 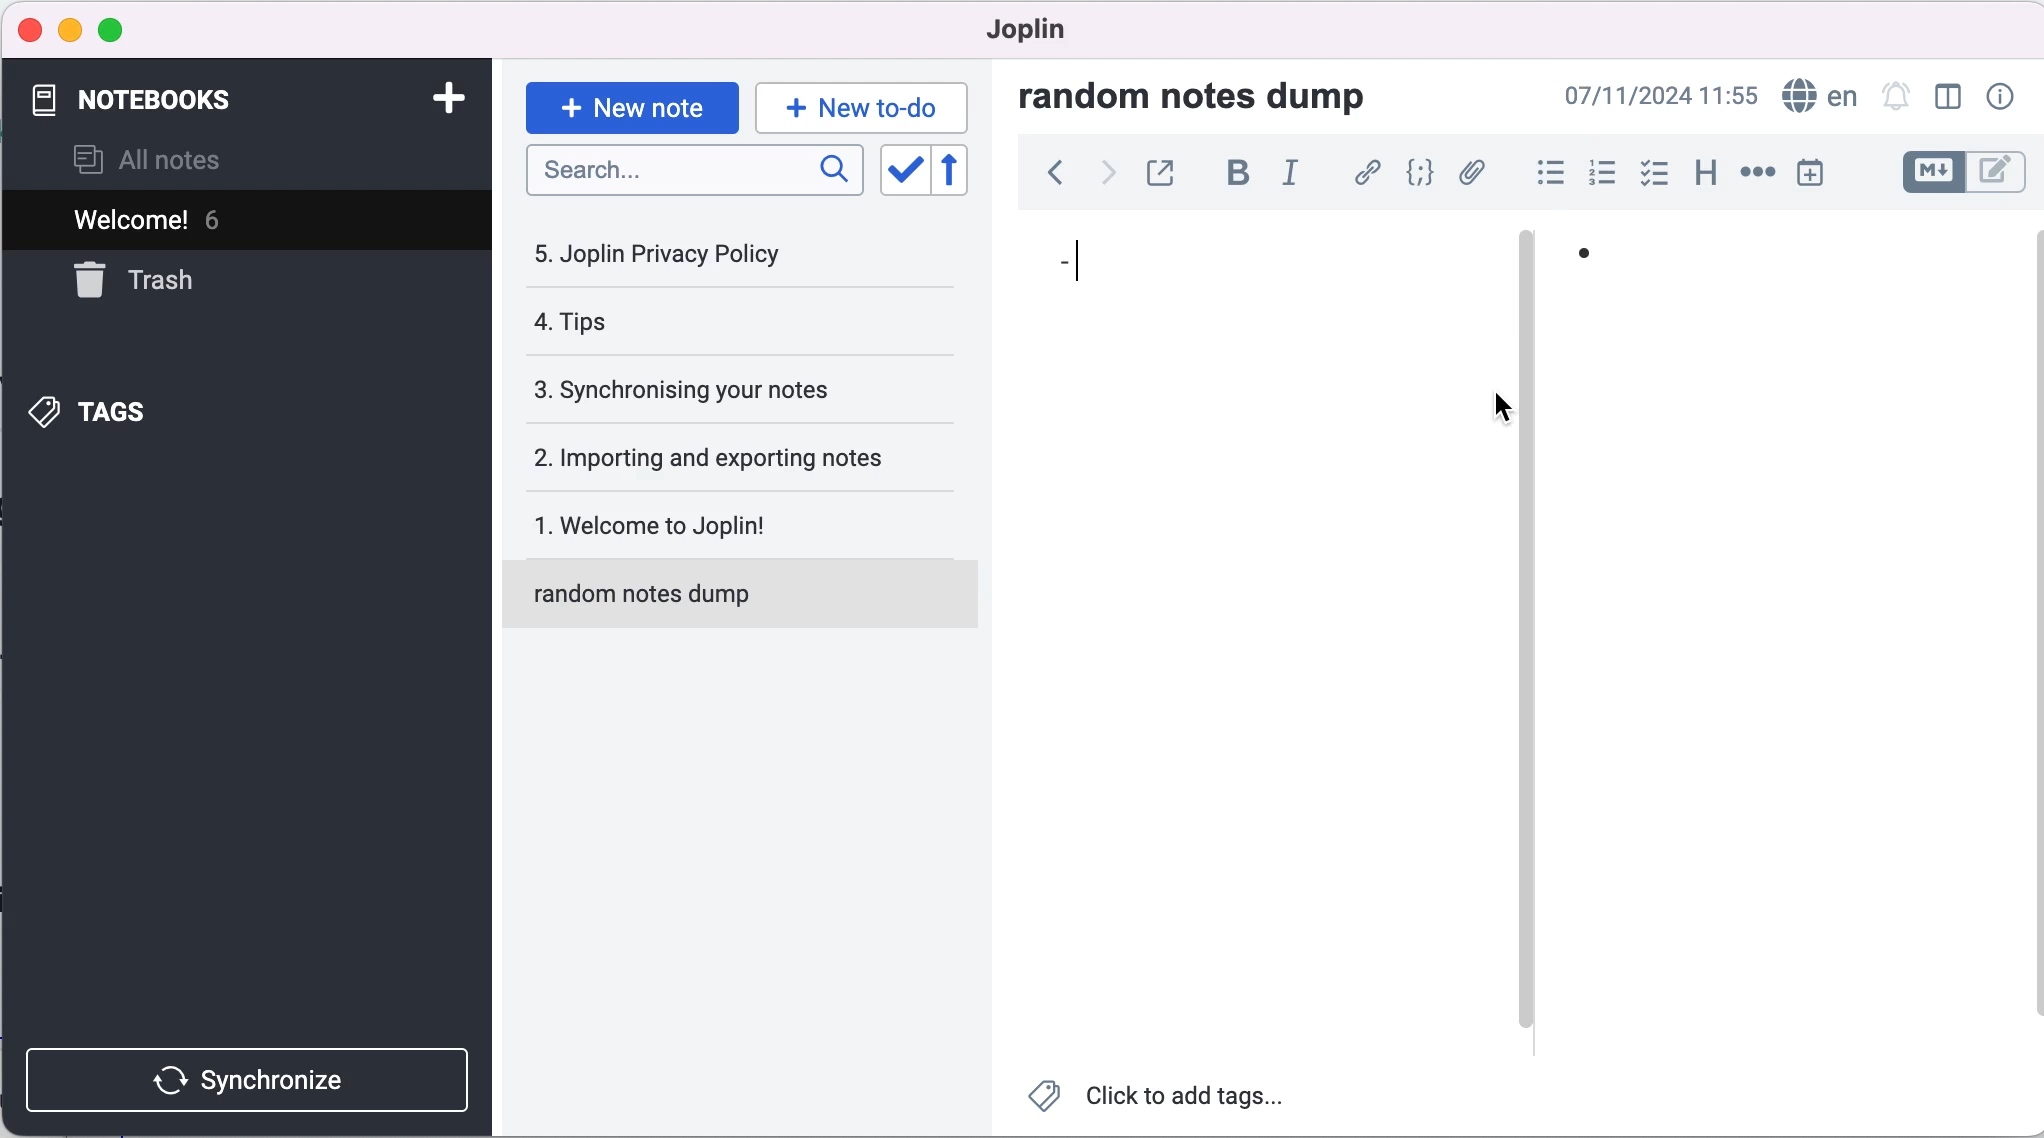 I want to click on reverse sort order, so click(x=967, y=171).